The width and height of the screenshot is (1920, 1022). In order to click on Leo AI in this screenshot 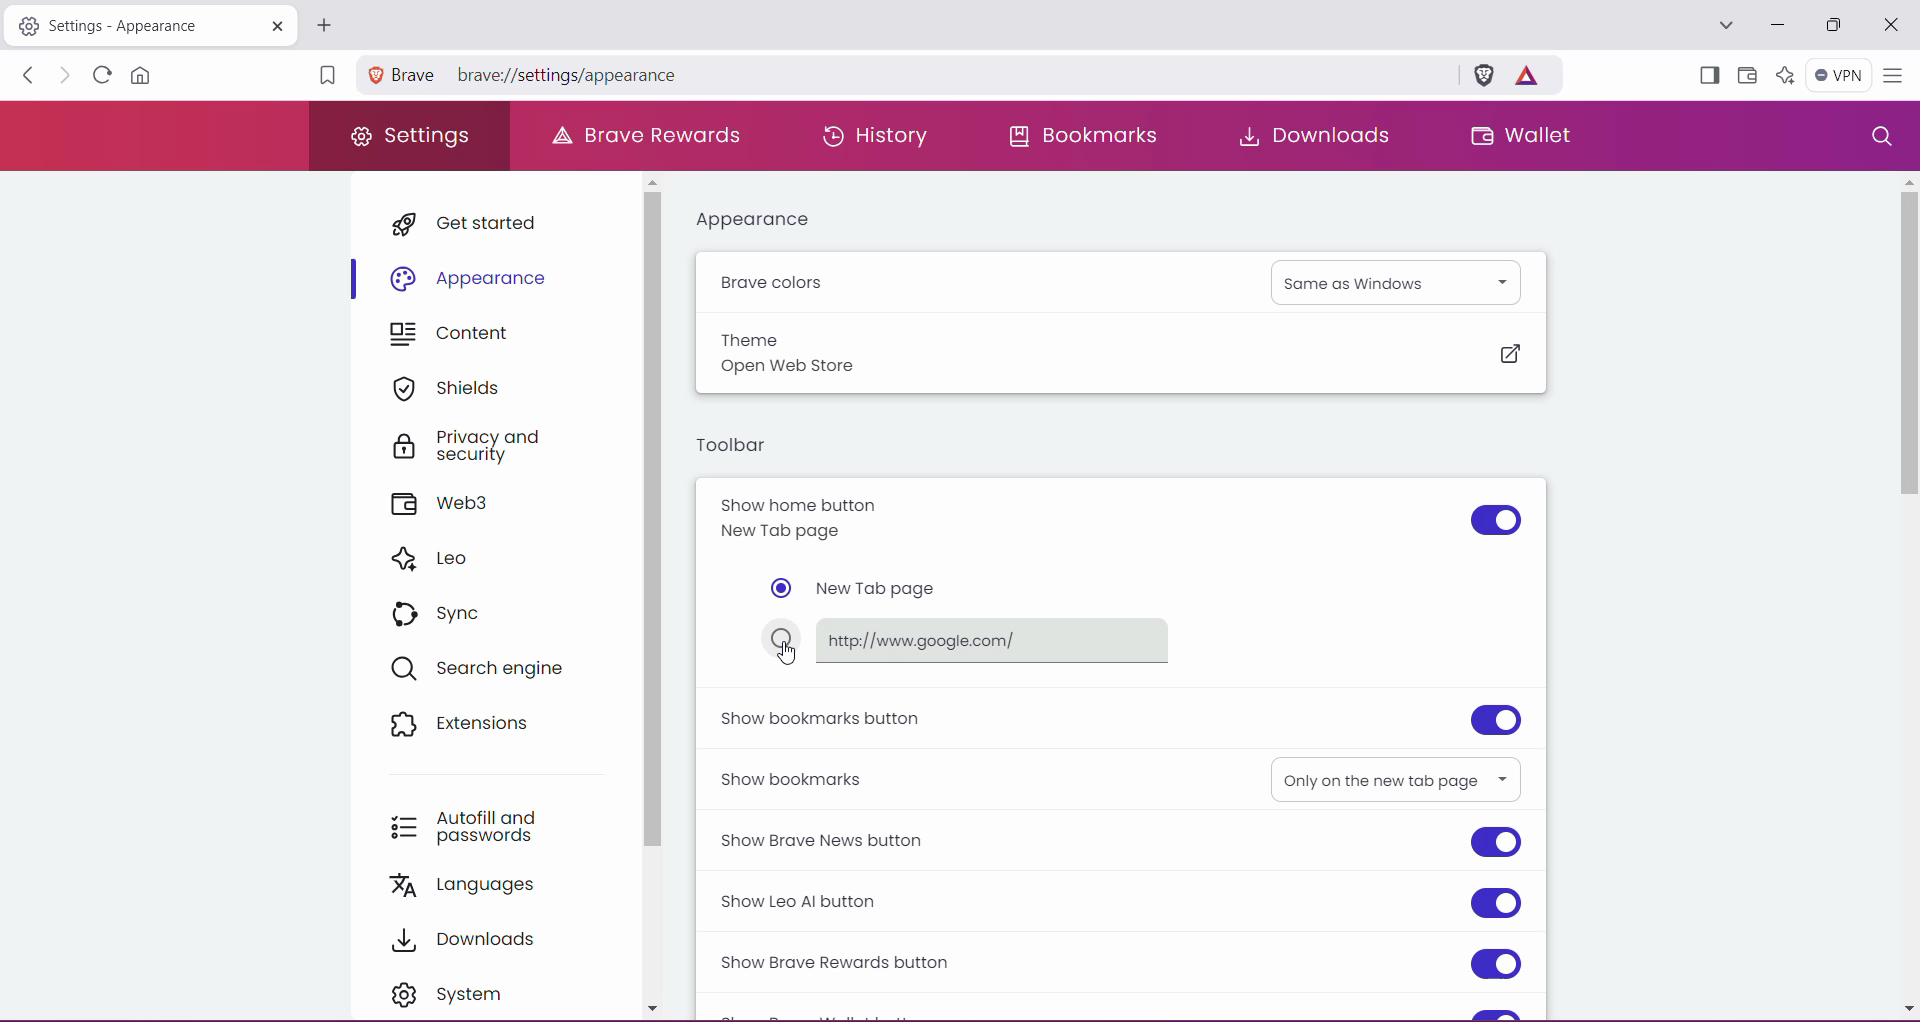, I will do `click(1783, 74)`.